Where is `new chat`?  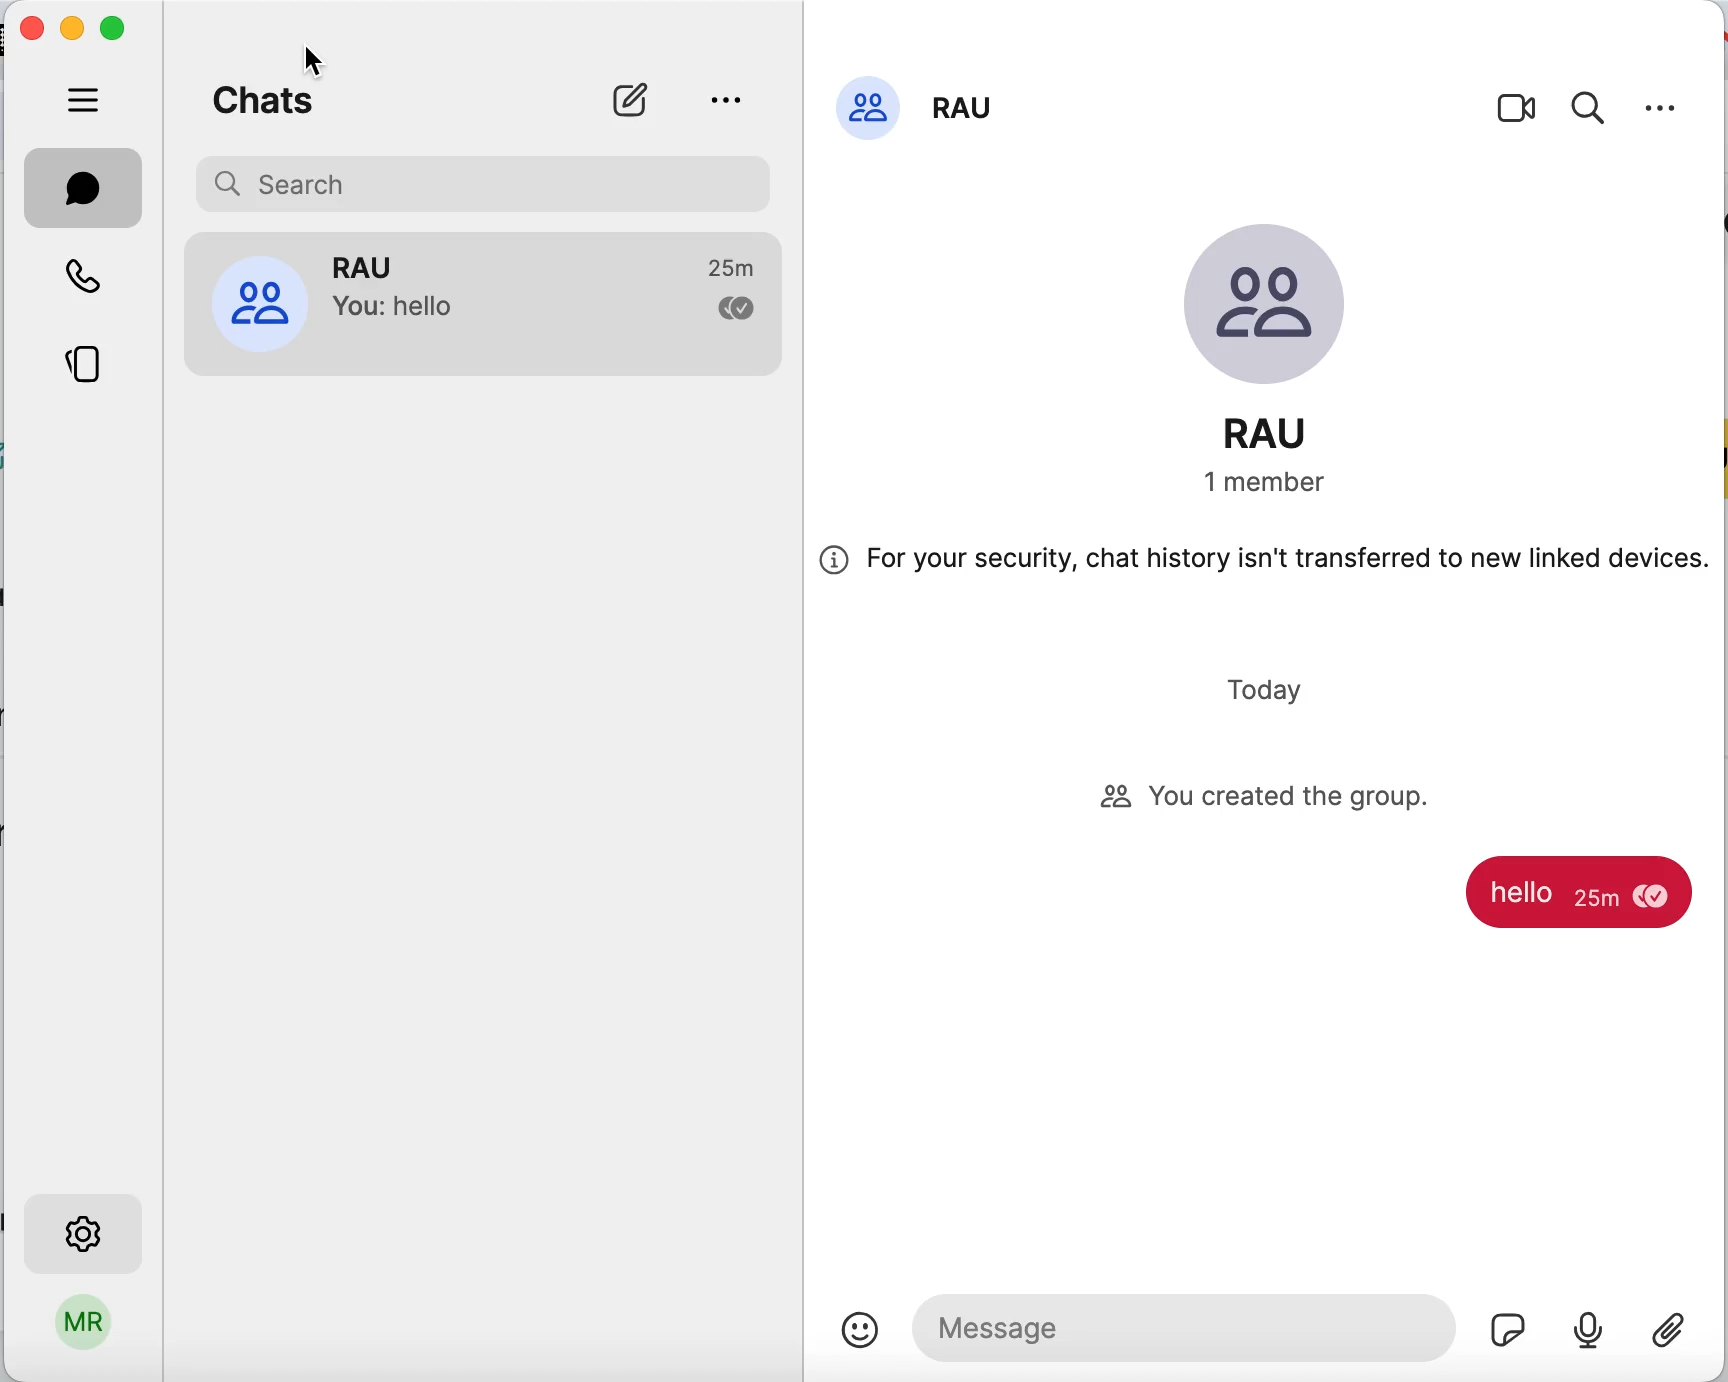
new chat is located at coordinates (633, 99).